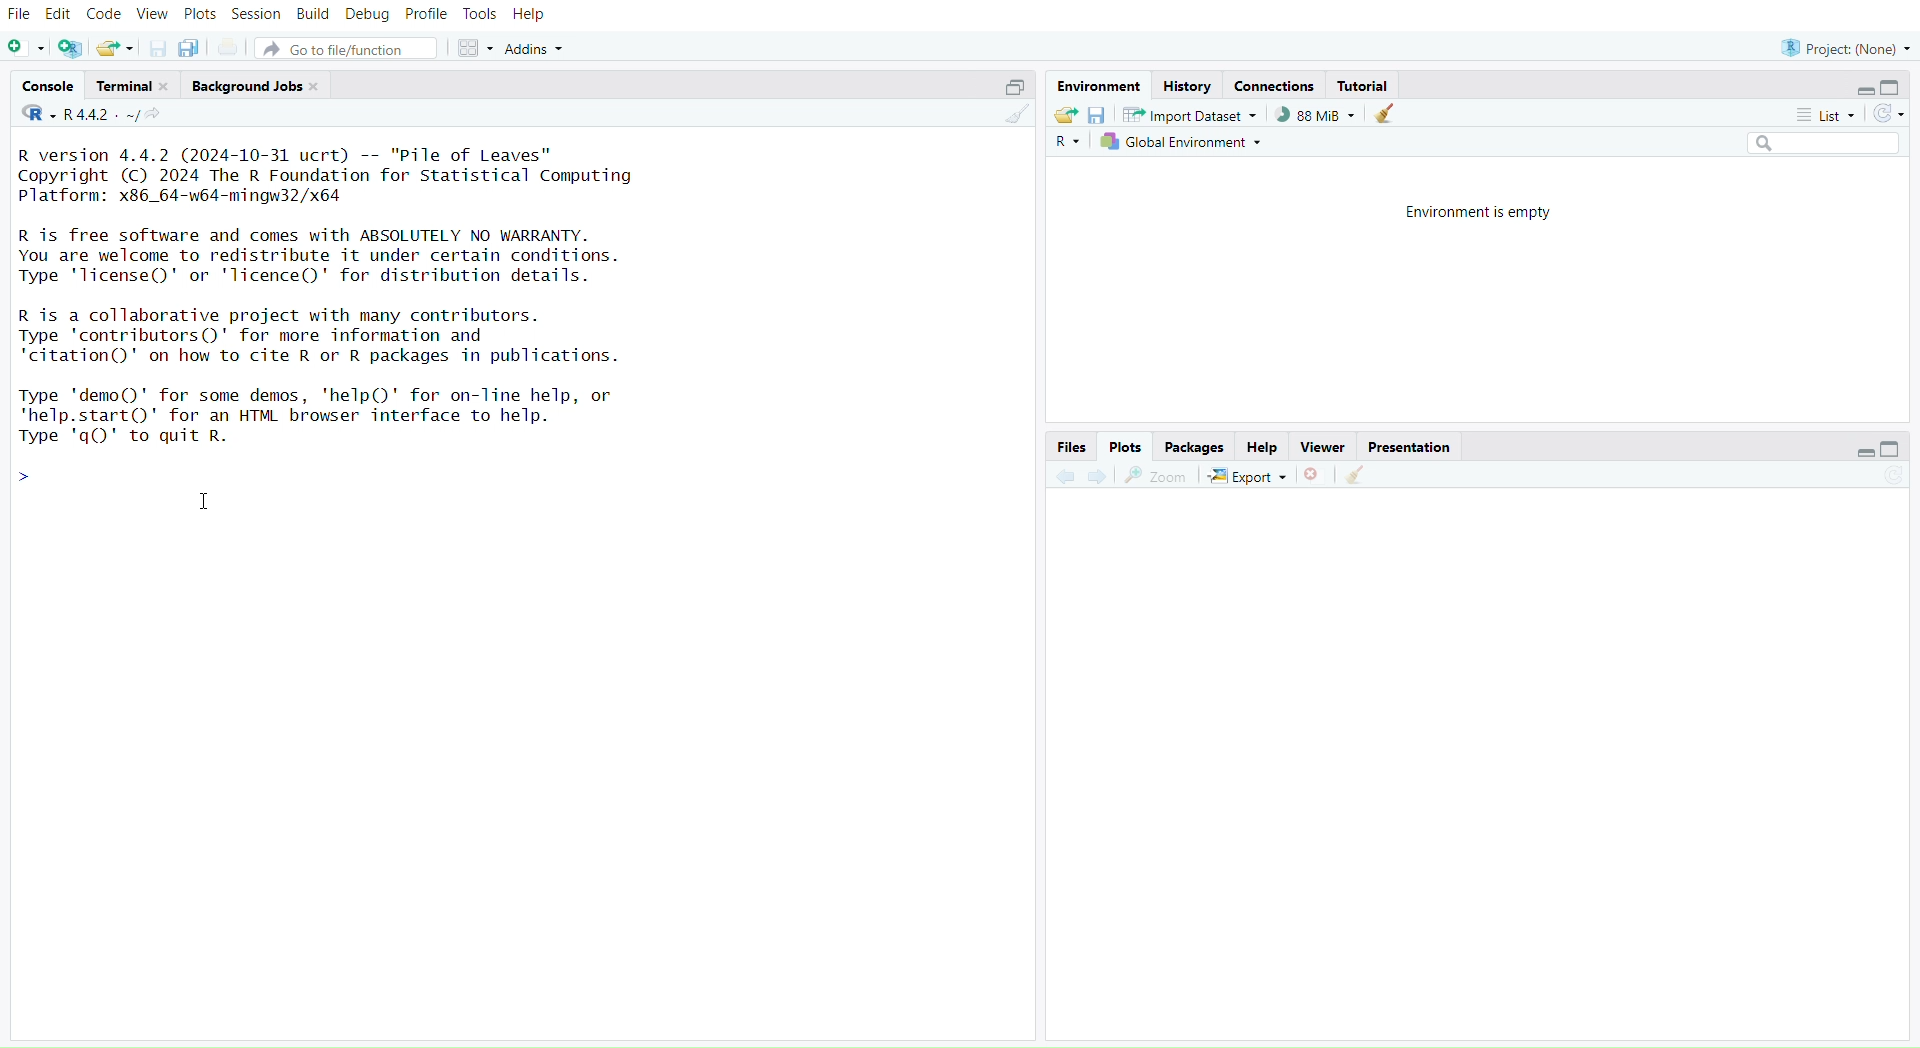  I want to click on refresh list, so click(1885, 115).